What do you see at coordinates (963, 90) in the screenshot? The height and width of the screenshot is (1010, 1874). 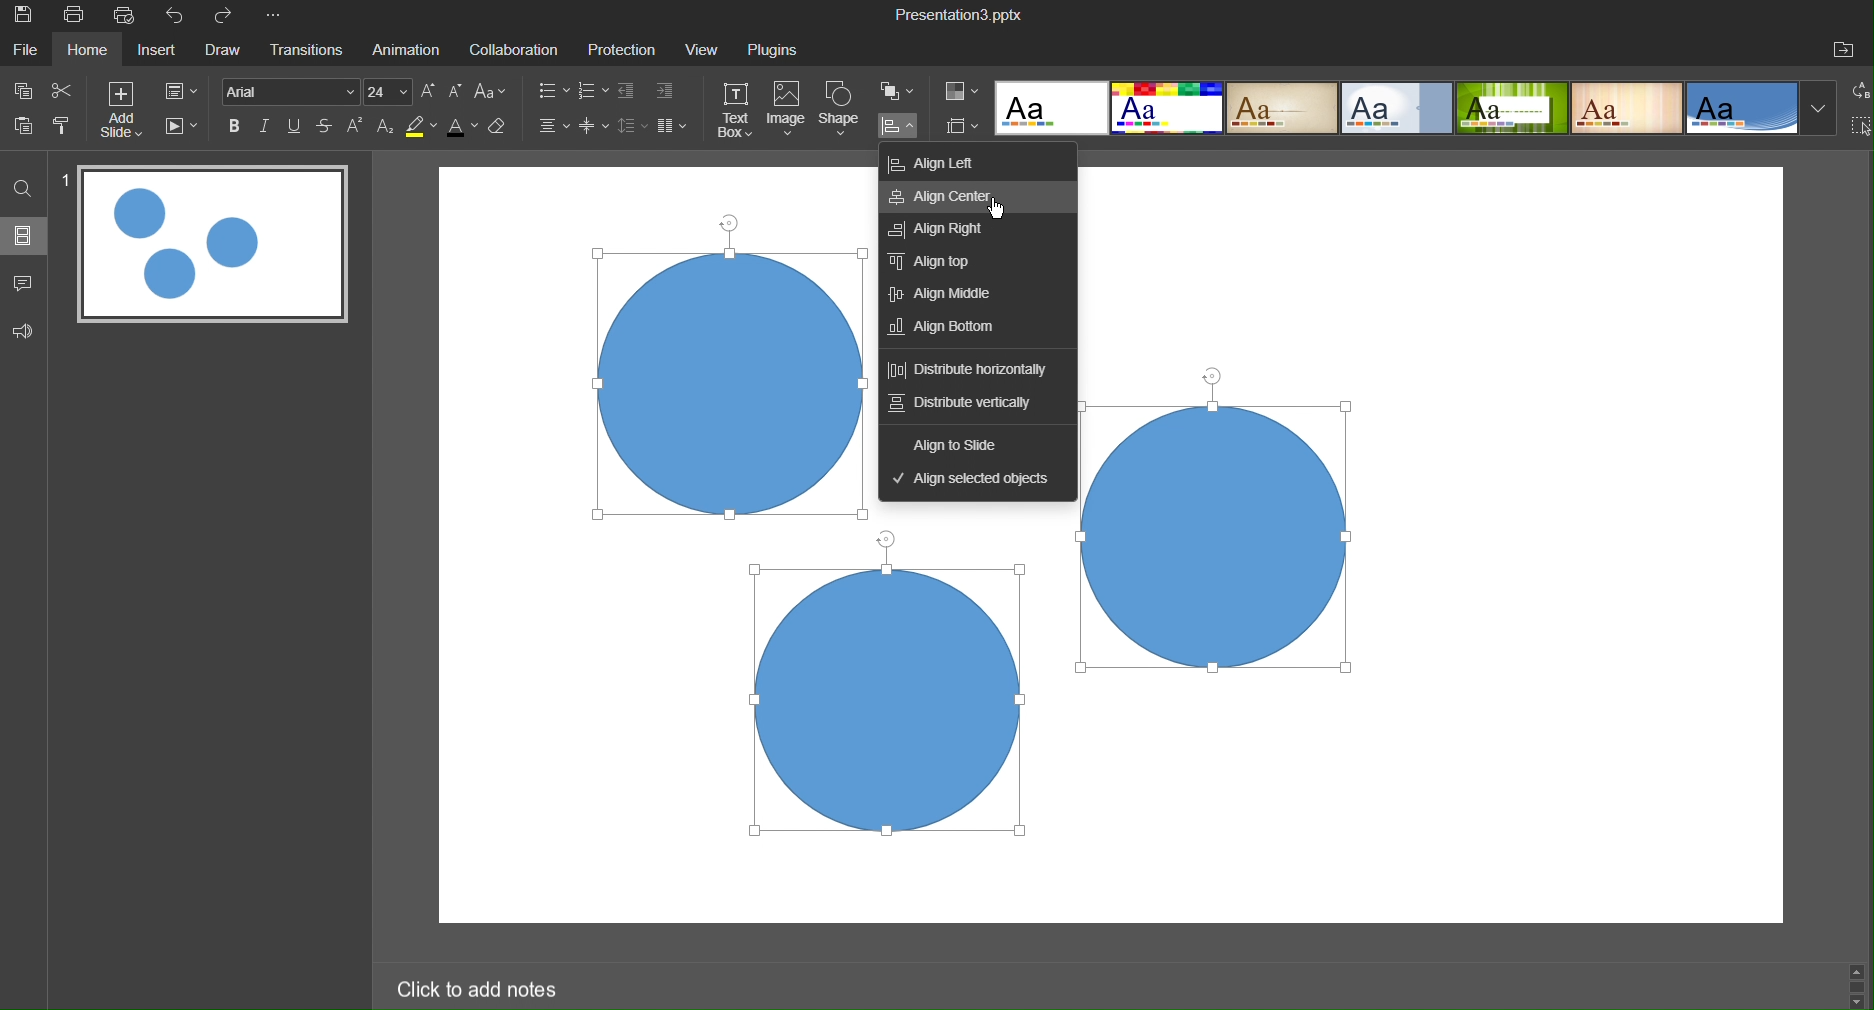 I see `Color` at bounding box center [963, 90].